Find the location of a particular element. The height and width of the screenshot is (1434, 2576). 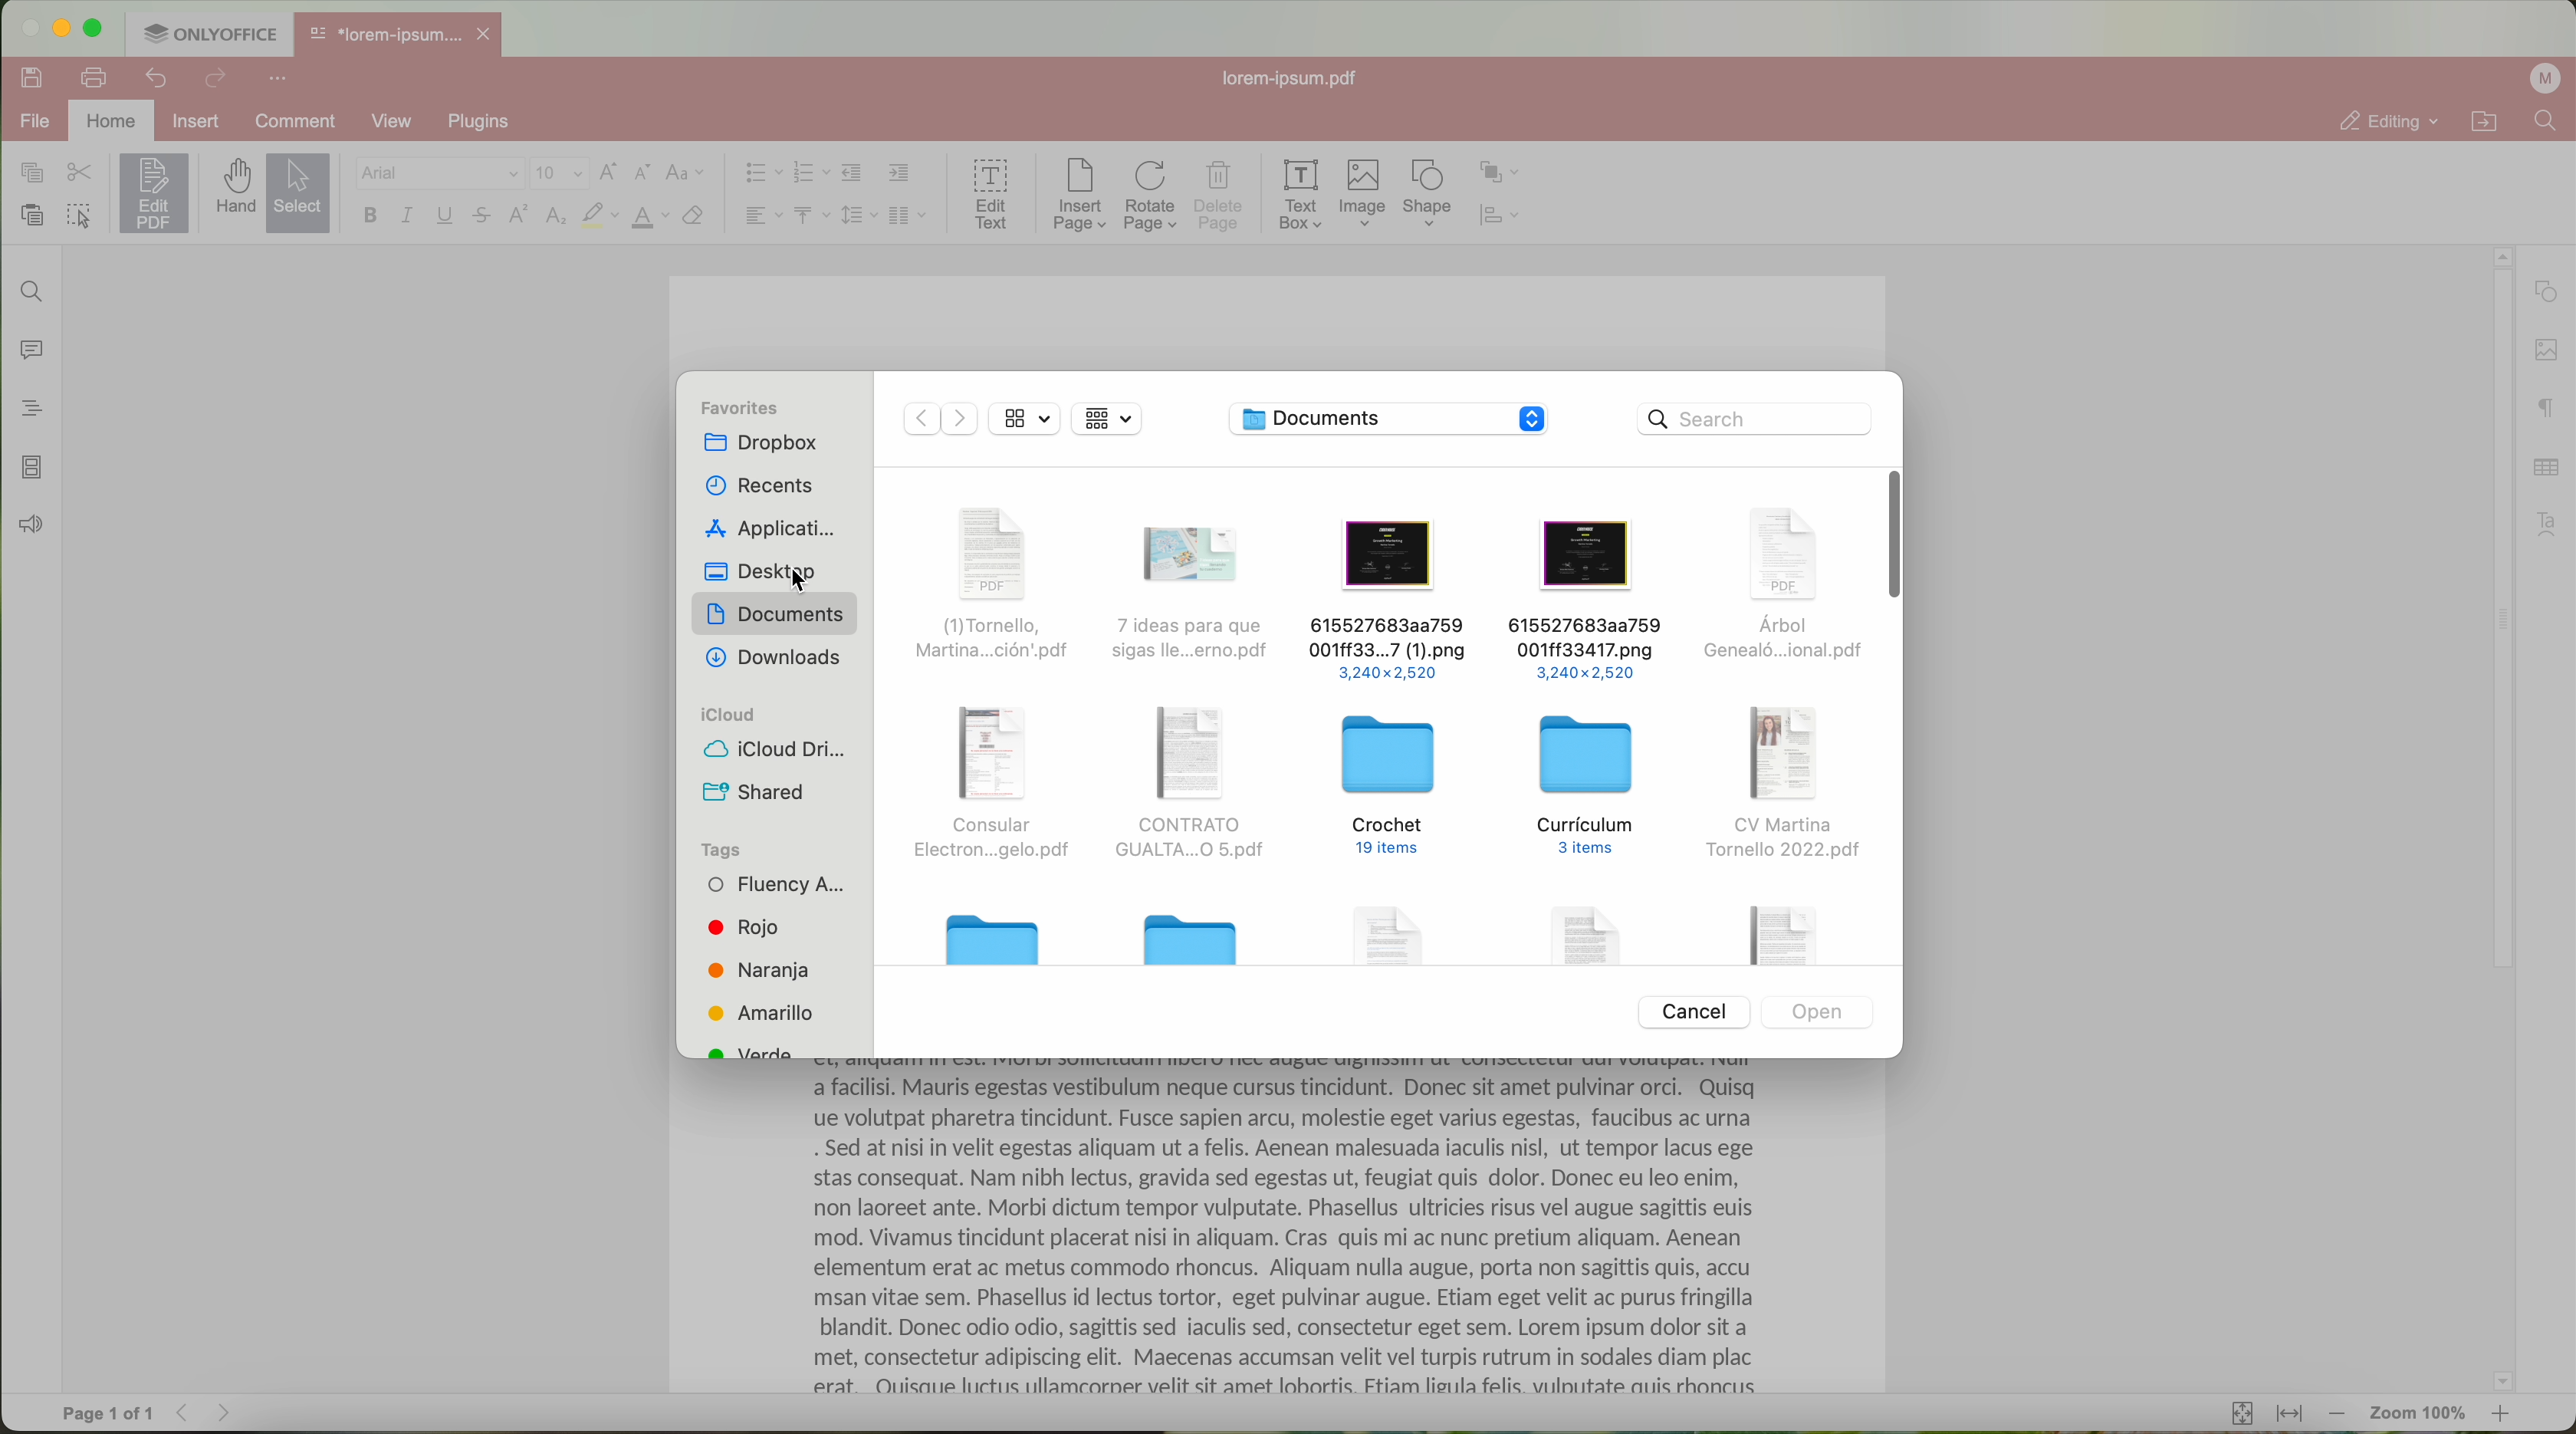

align shape is located at coordinates (1505, 217).